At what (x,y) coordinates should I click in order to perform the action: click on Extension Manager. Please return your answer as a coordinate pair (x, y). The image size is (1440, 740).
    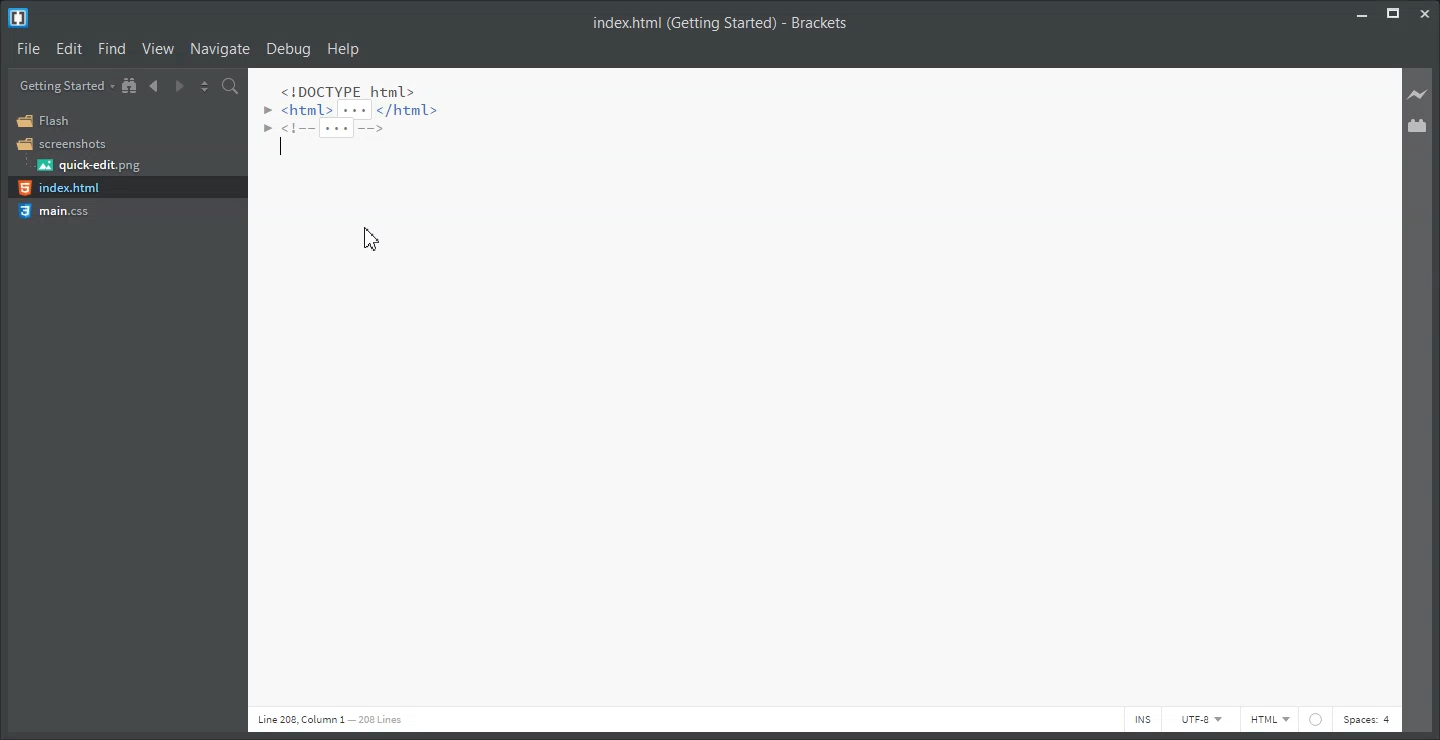
    Looking at the image, I should click on (1417, 126).